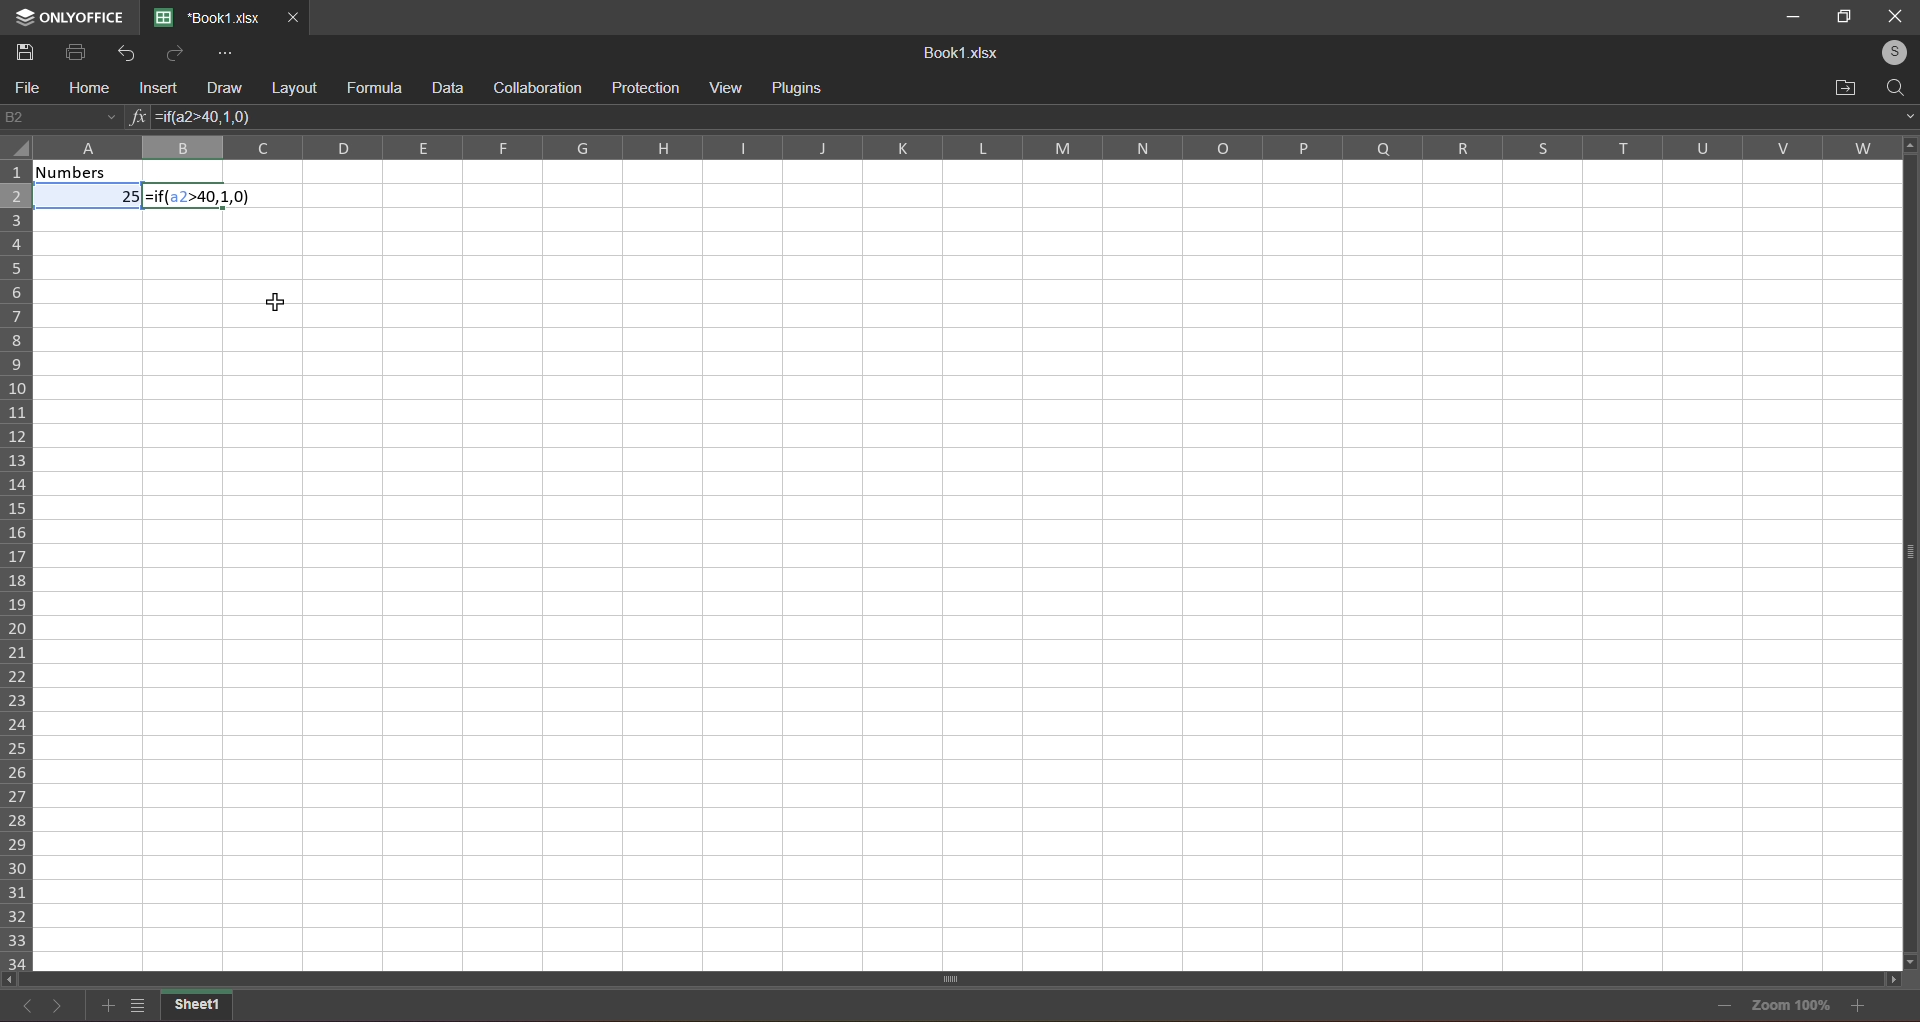 This screenshot has width=1920, height=1022. Describe the element at coordinates (16, 979) in the screenshot. I see `scroll left` at that location.